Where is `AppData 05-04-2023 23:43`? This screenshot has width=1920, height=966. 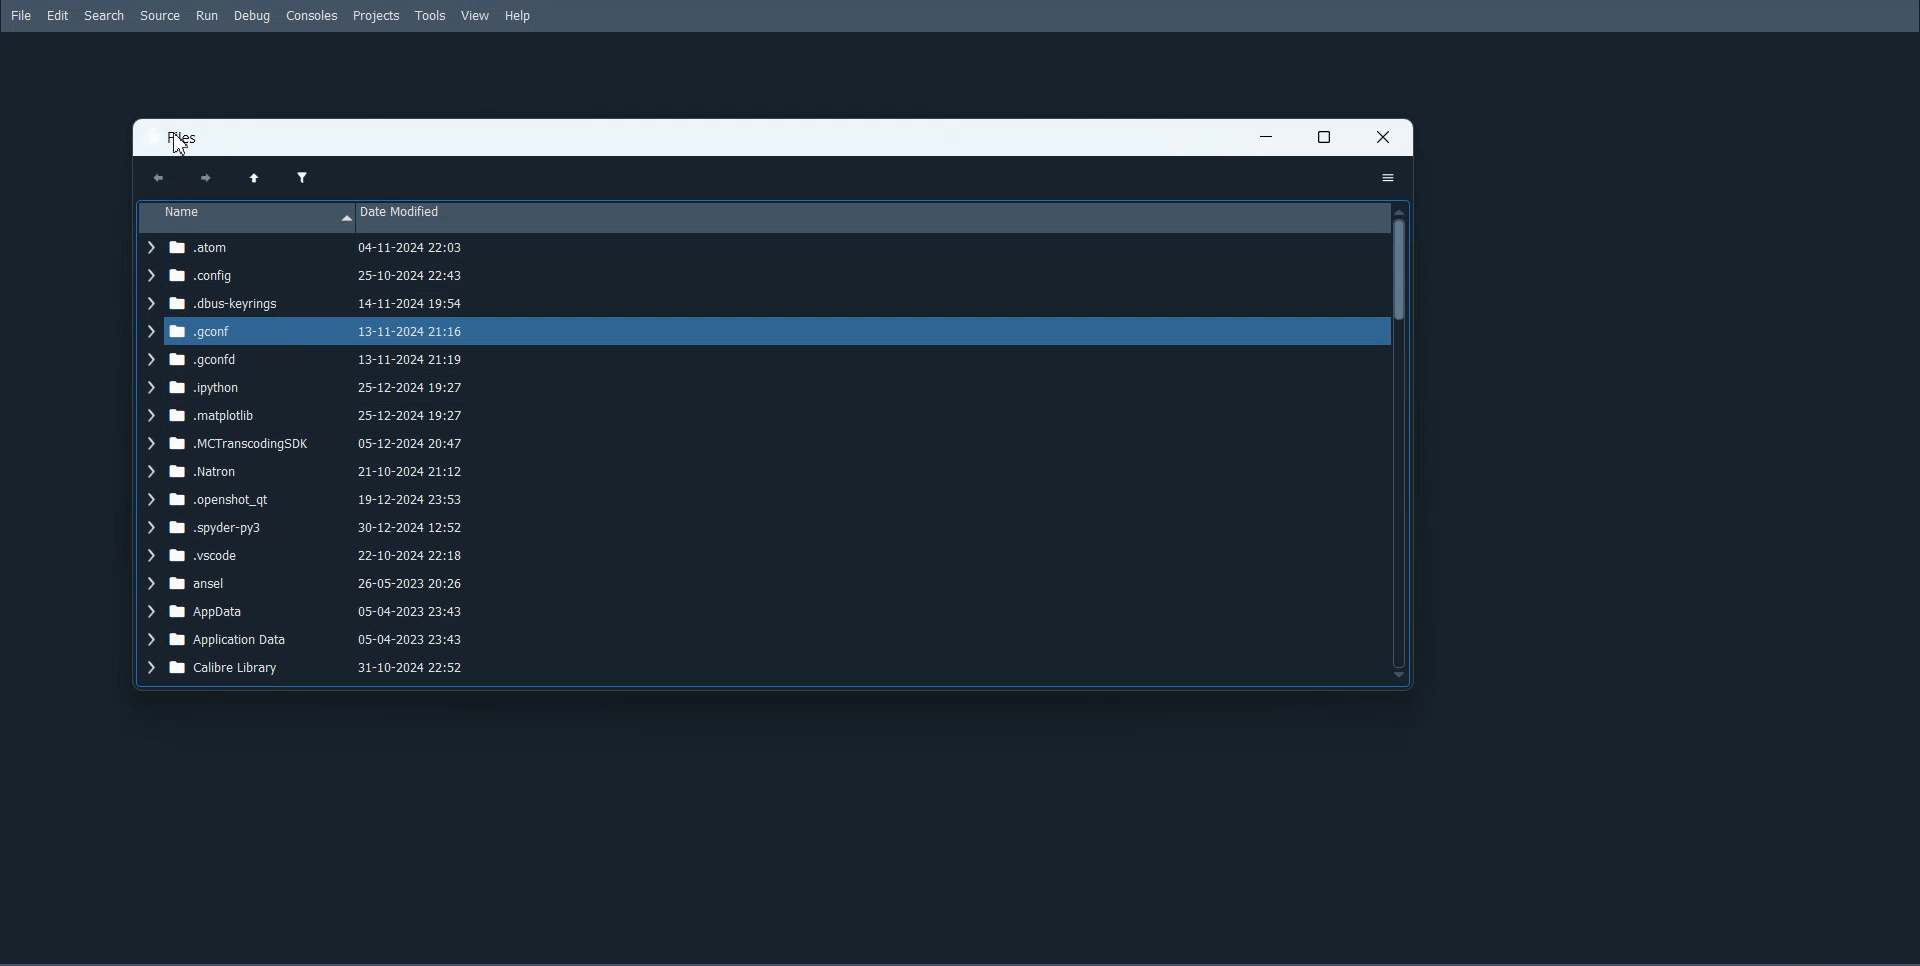 AppData 05-04-2023 23:43 is located at coordinates (307, 613).